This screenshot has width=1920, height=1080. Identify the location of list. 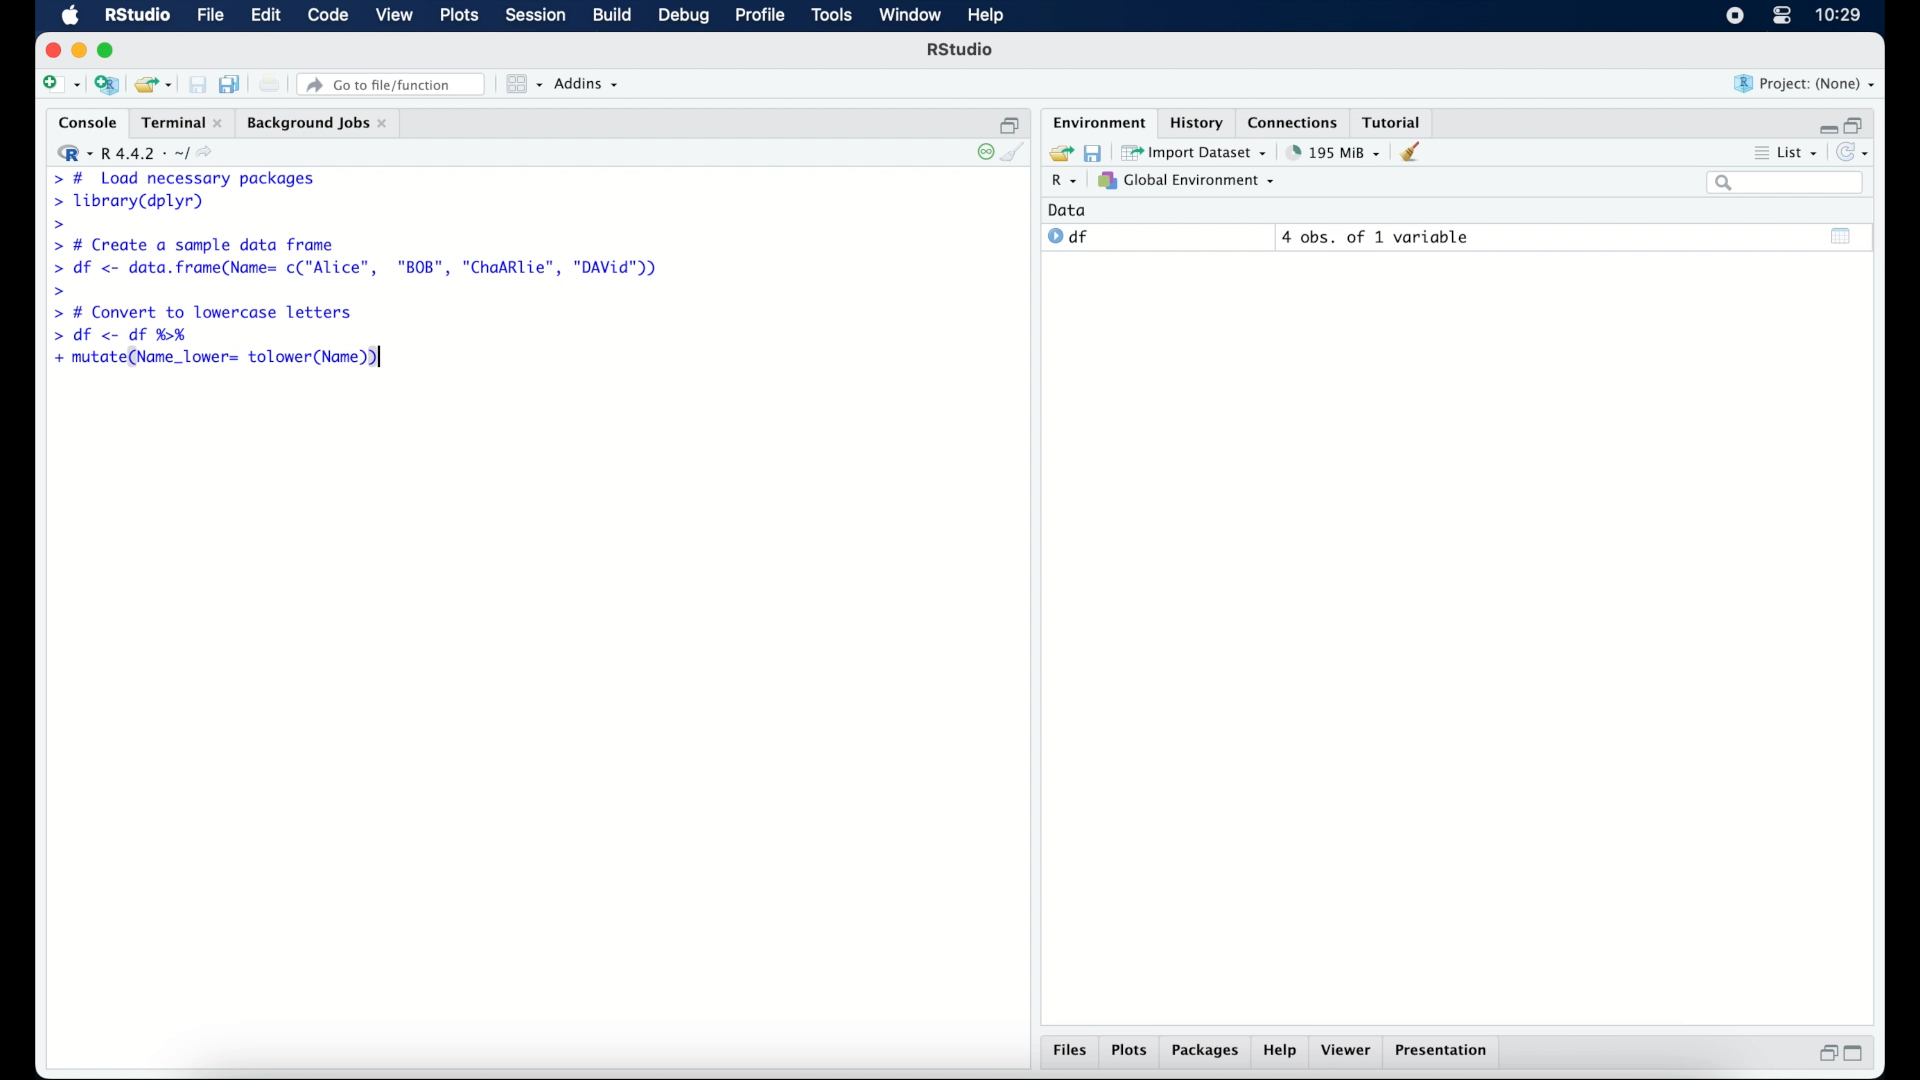
(1784, 155).